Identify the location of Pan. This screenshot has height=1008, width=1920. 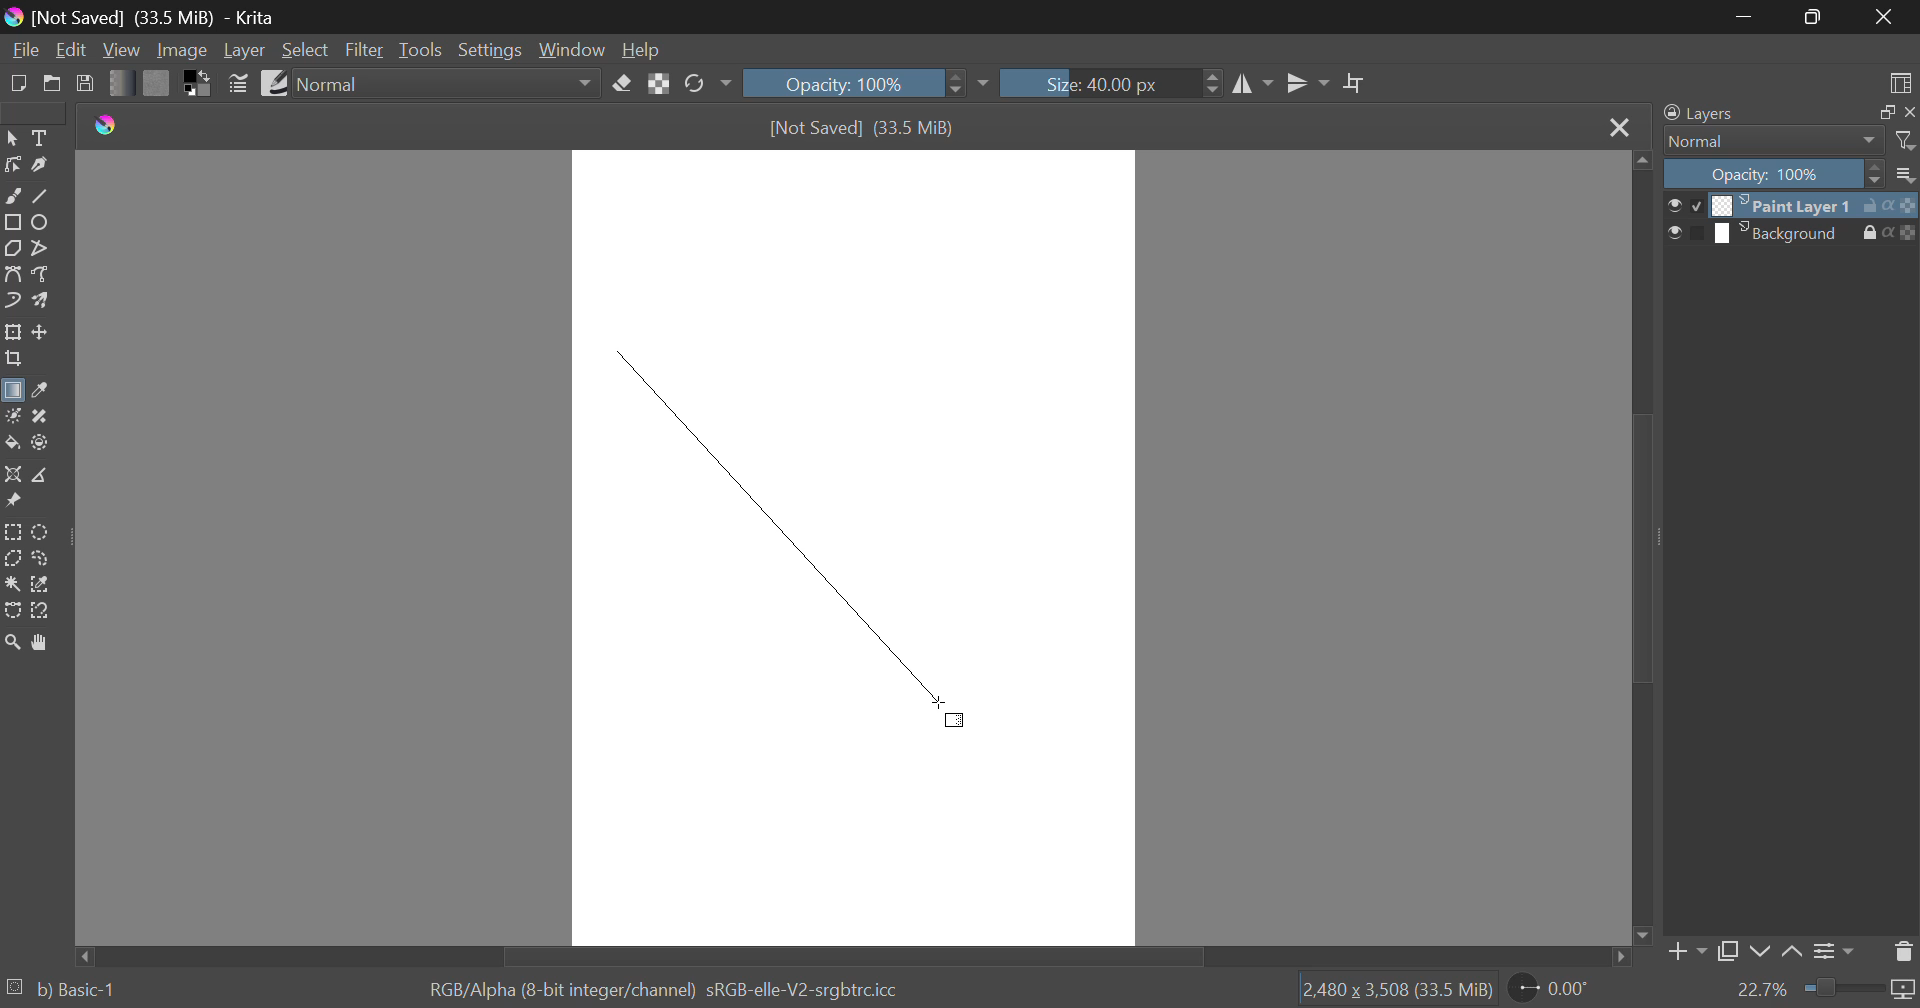
(38, 642).